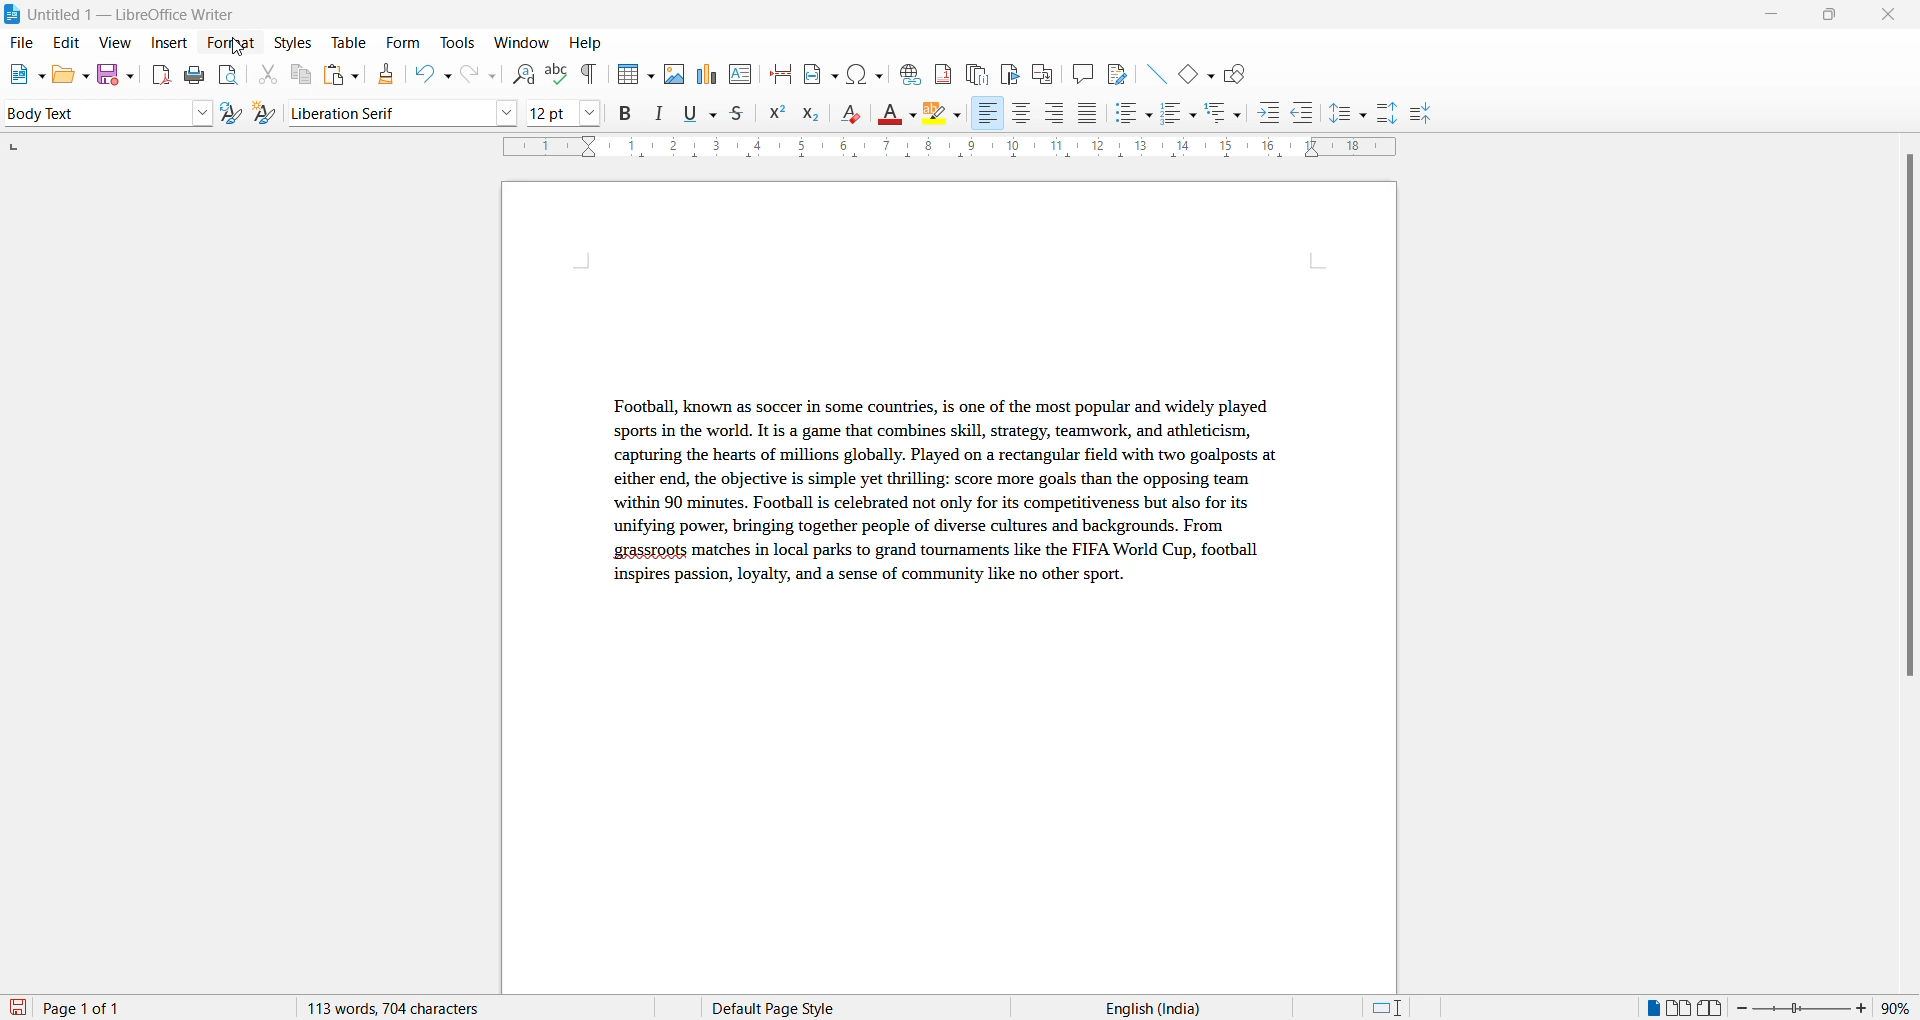 This screenshot has height=1020, width=1920. Describe the element at coordinates (338, 76) in the screenshot. I see `paste` at that location.